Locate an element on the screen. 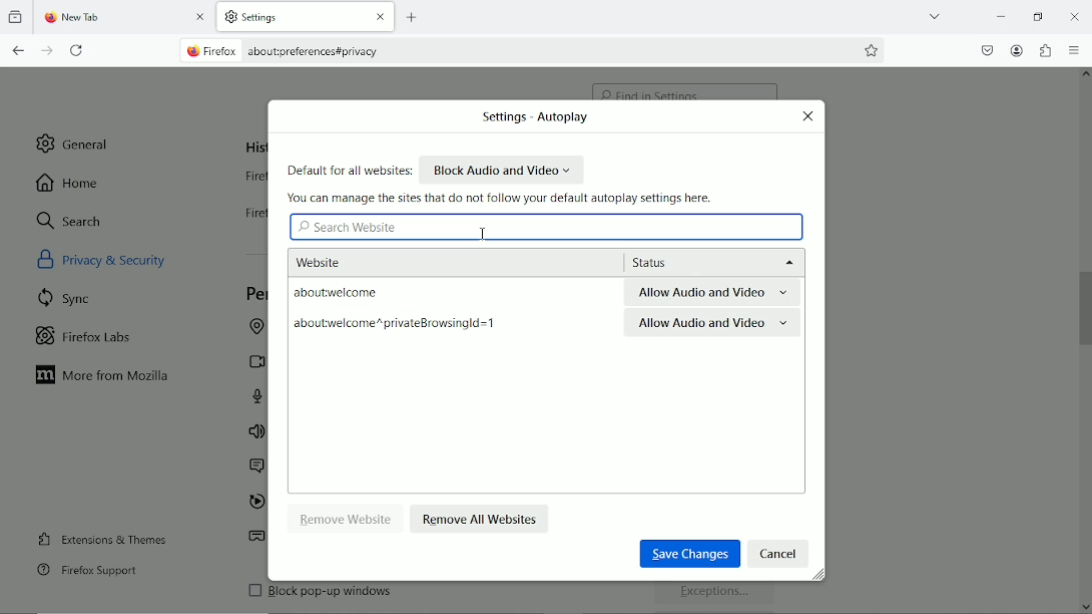 This screenshot has height=614, width=1092. you can manage the sites that do not follow your default autoplay settings here. is located at coordinates (503, 198).